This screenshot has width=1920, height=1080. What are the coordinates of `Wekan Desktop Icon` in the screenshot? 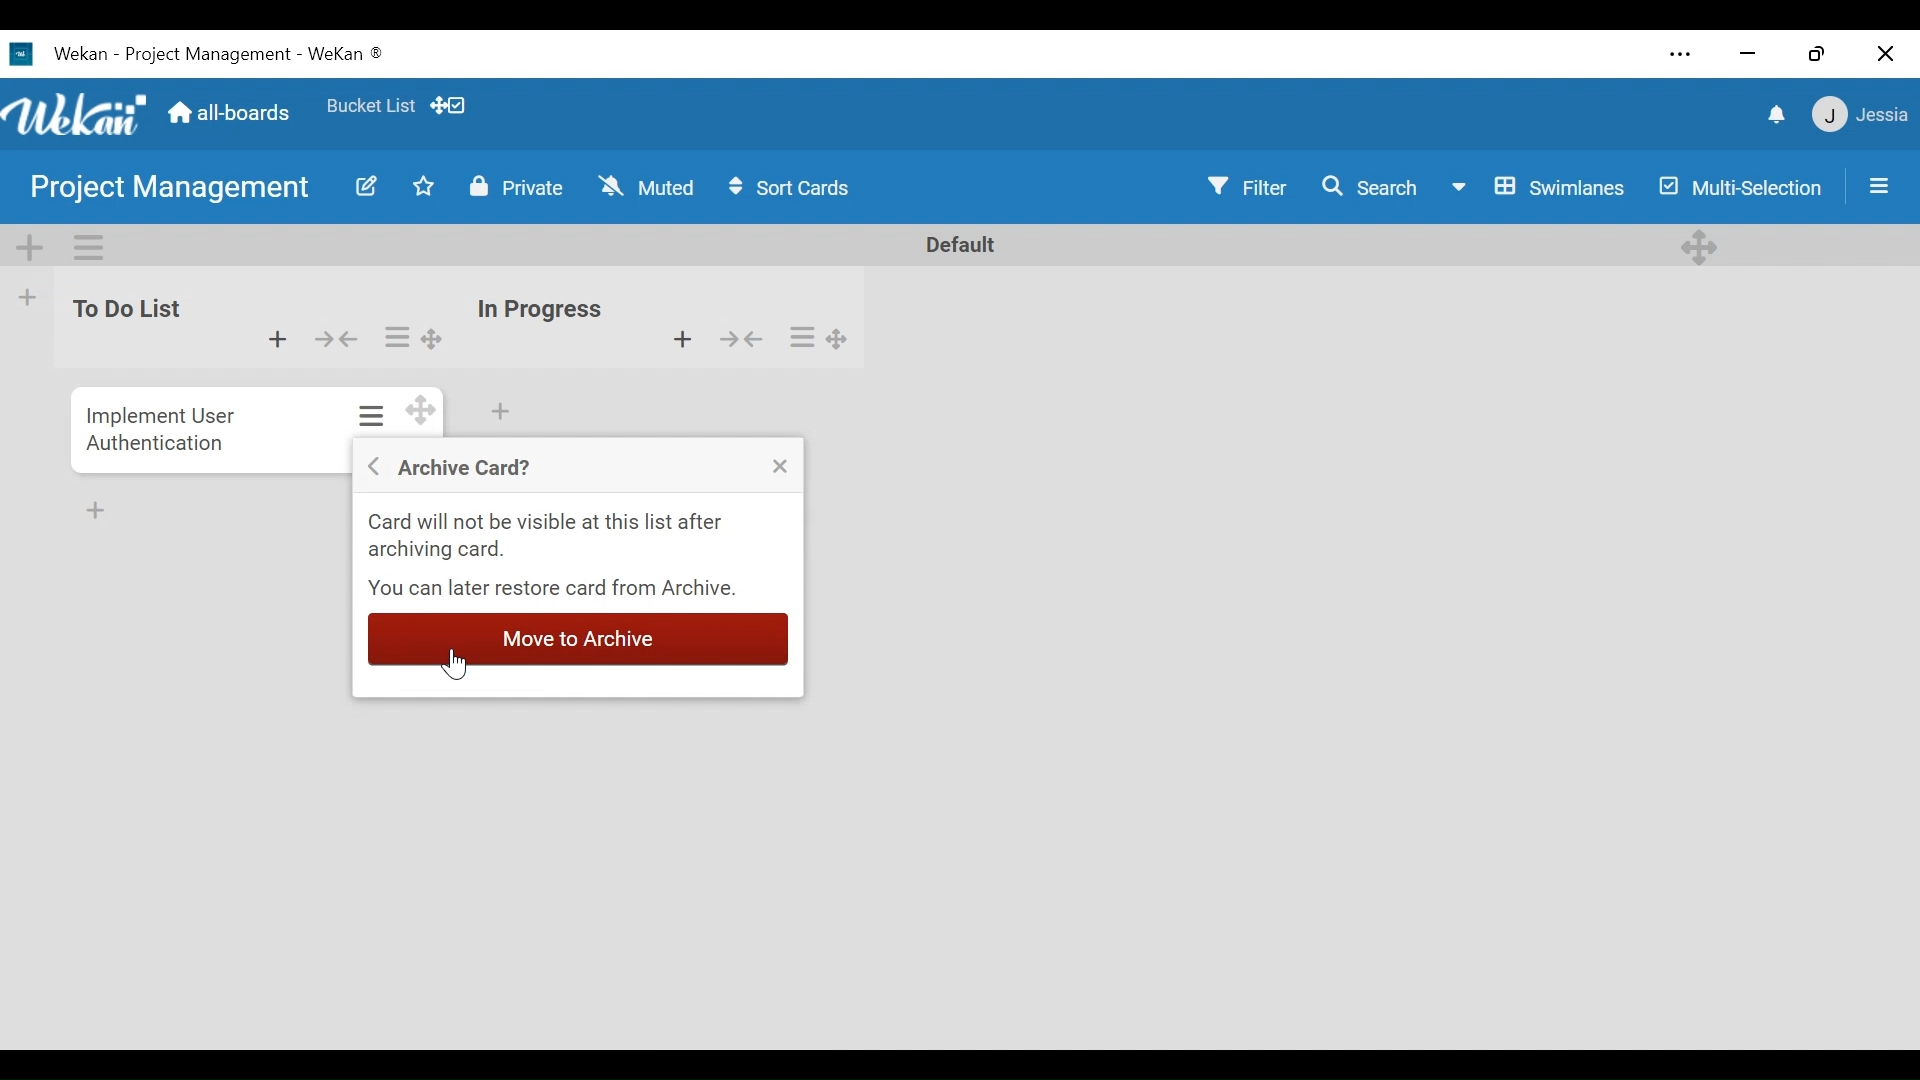 It's located at (196, 56).